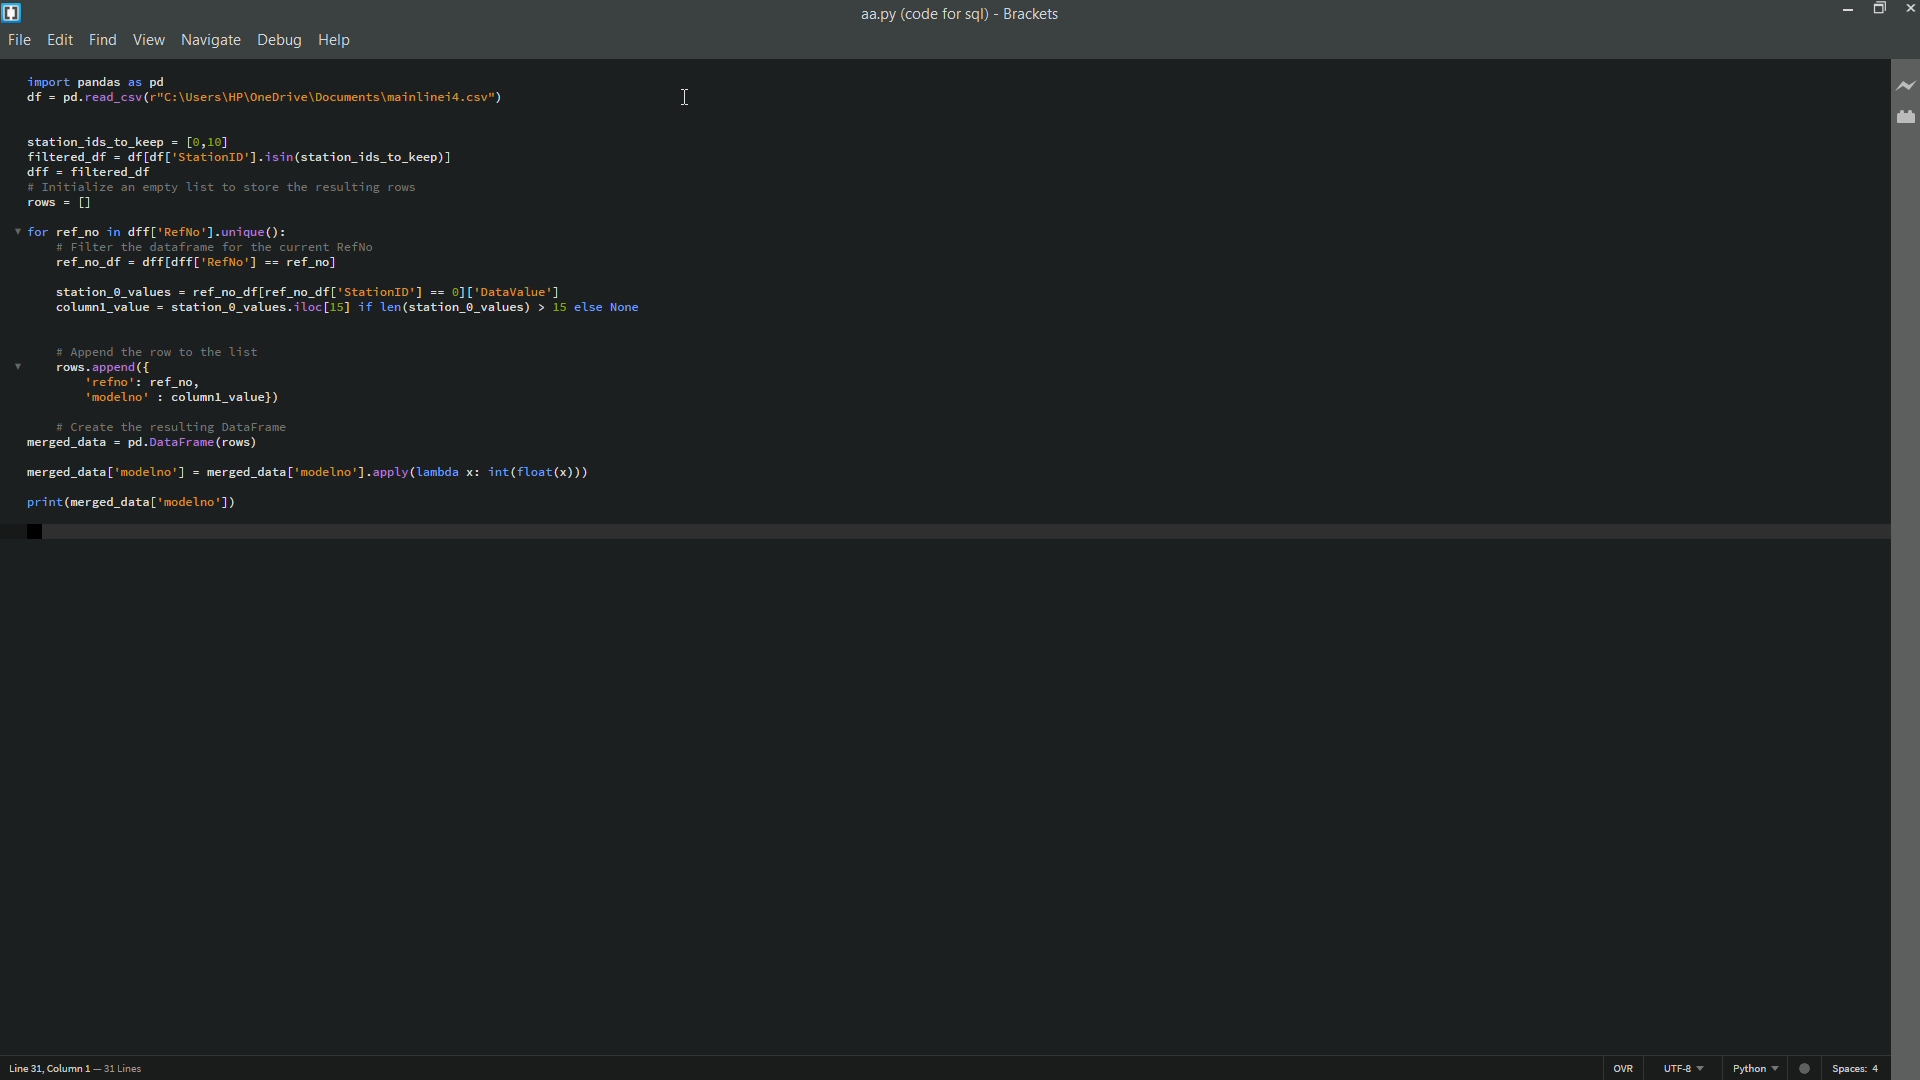 Image resolution: width=1920 pixels, height=1080 pixels. What do you see at coordinates (335, 40) in the screenshot?
I see `help menu` at bounding box center [335, 40].